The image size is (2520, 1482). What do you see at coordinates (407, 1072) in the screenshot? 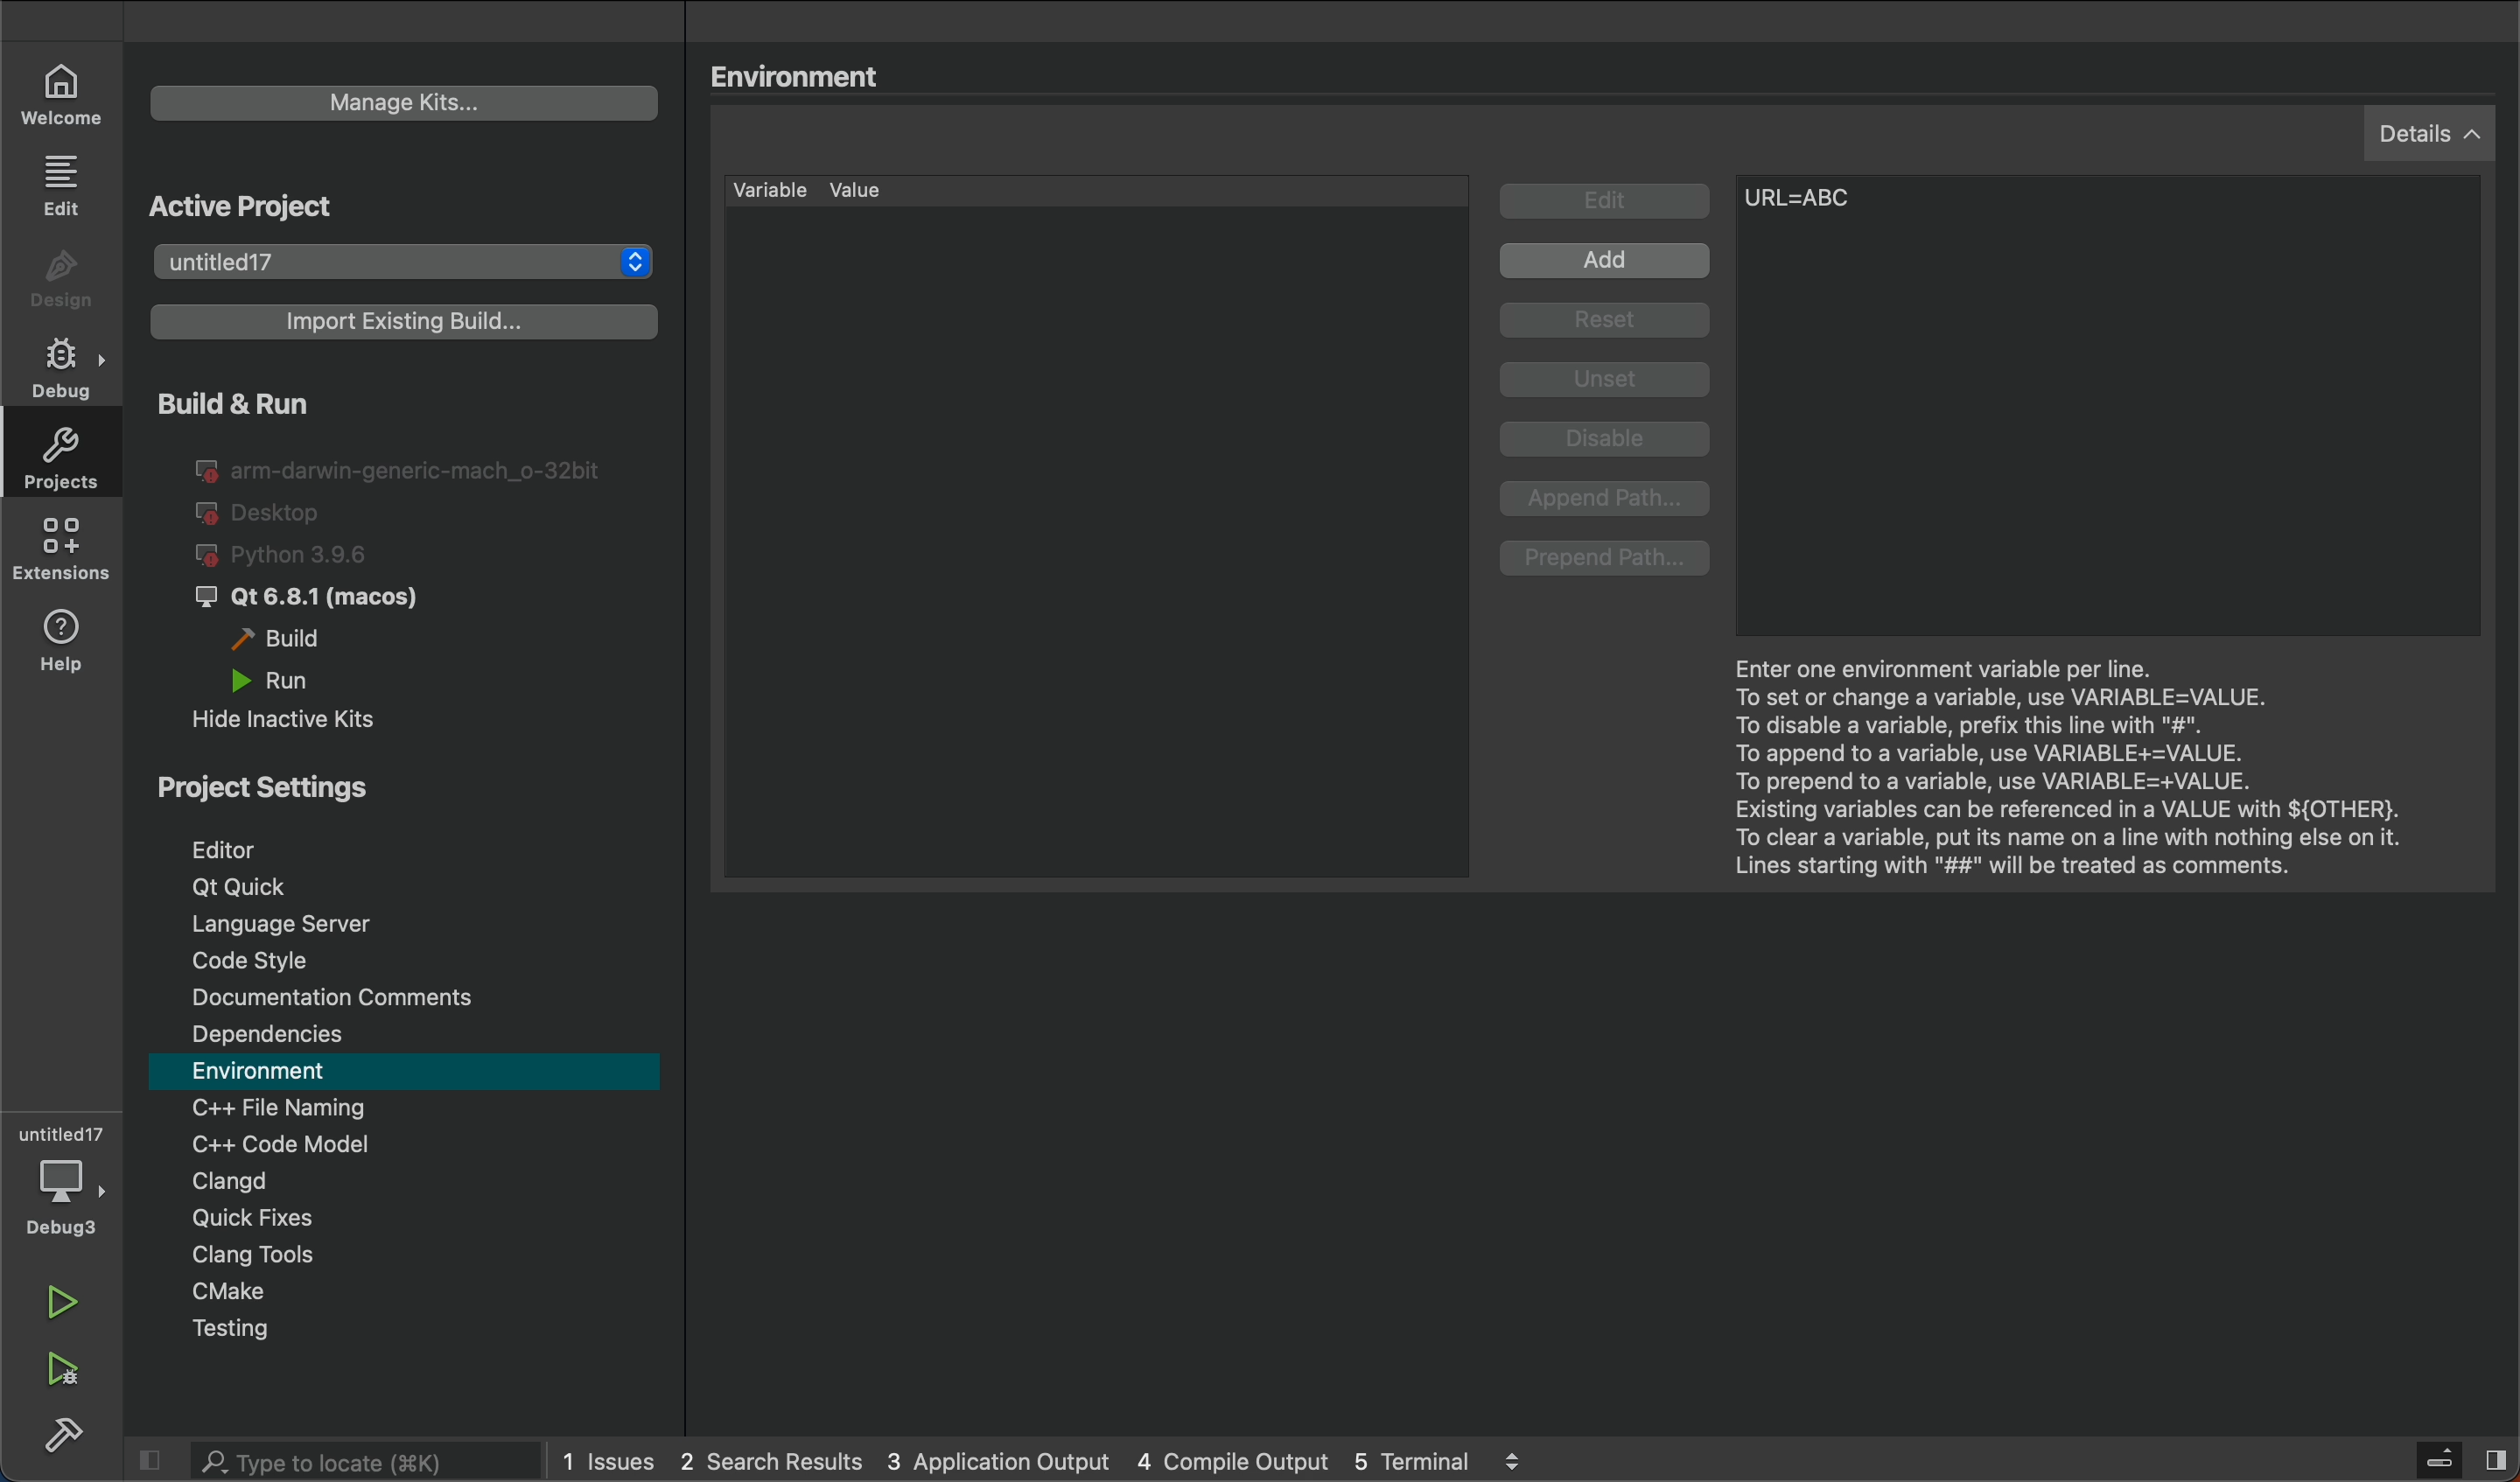
I see `environment` at bounding box center [407, 1072].